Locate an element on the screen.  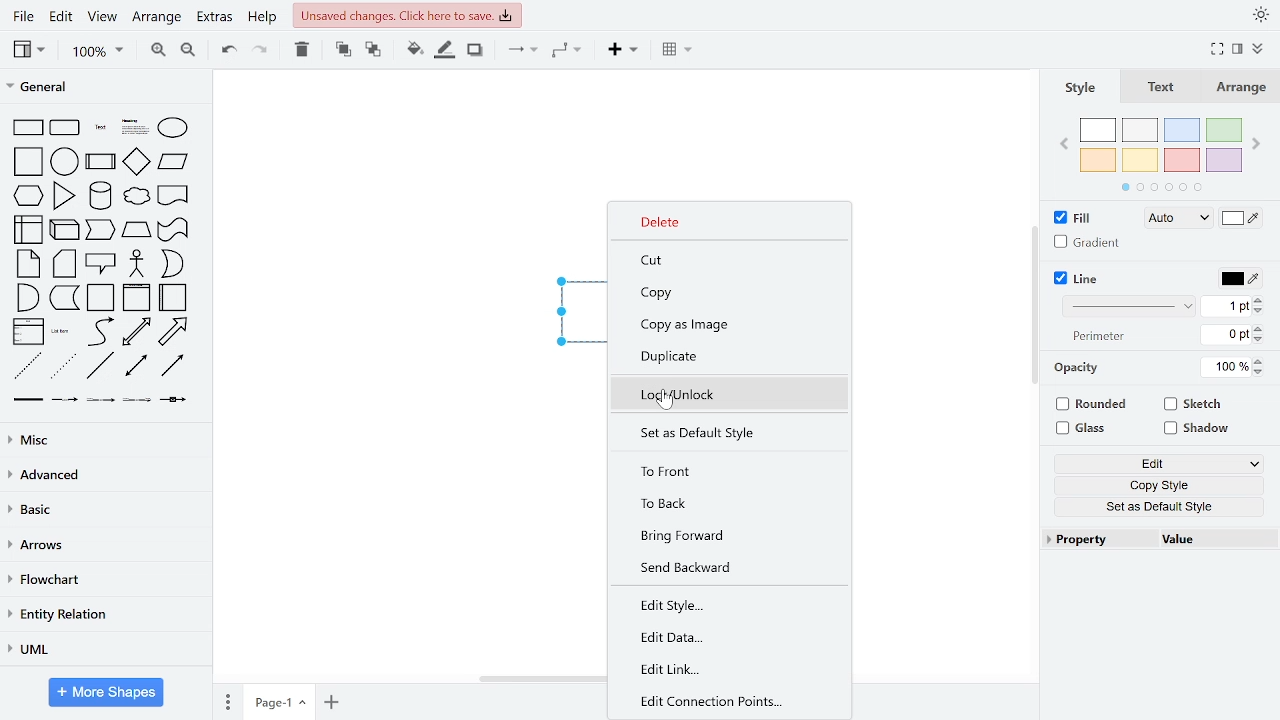
cylinder is located at coordinates (98, 195).